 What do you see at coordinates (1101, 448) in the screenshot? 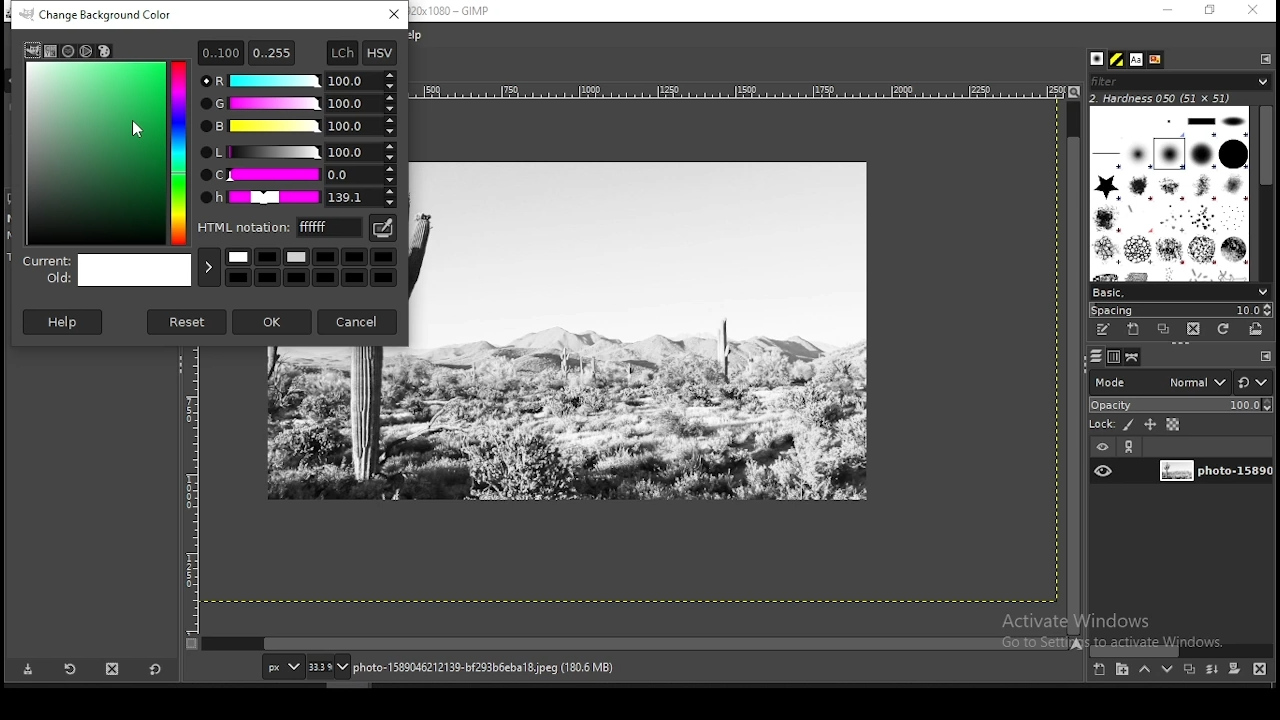
I see `layer visibility` at bounding box center [1101, 448].